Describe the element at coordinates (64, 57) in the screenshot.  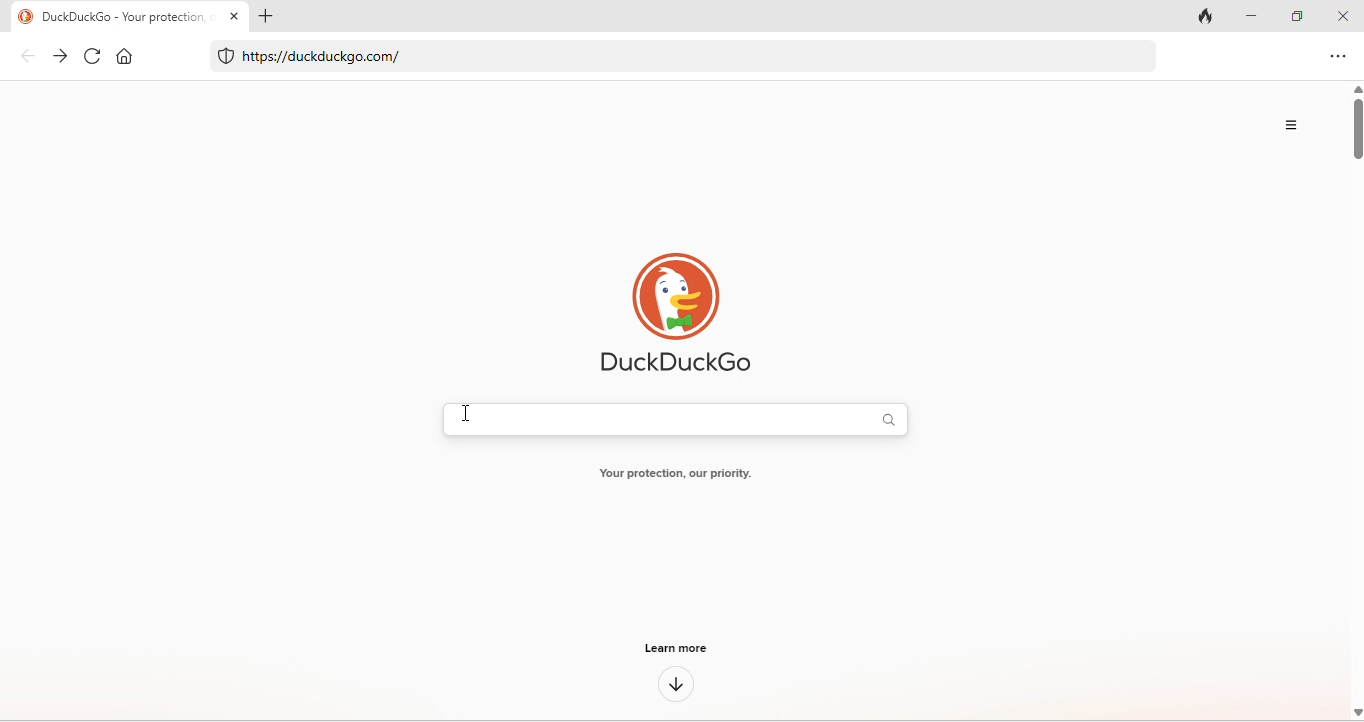
I see `forward` at that location.